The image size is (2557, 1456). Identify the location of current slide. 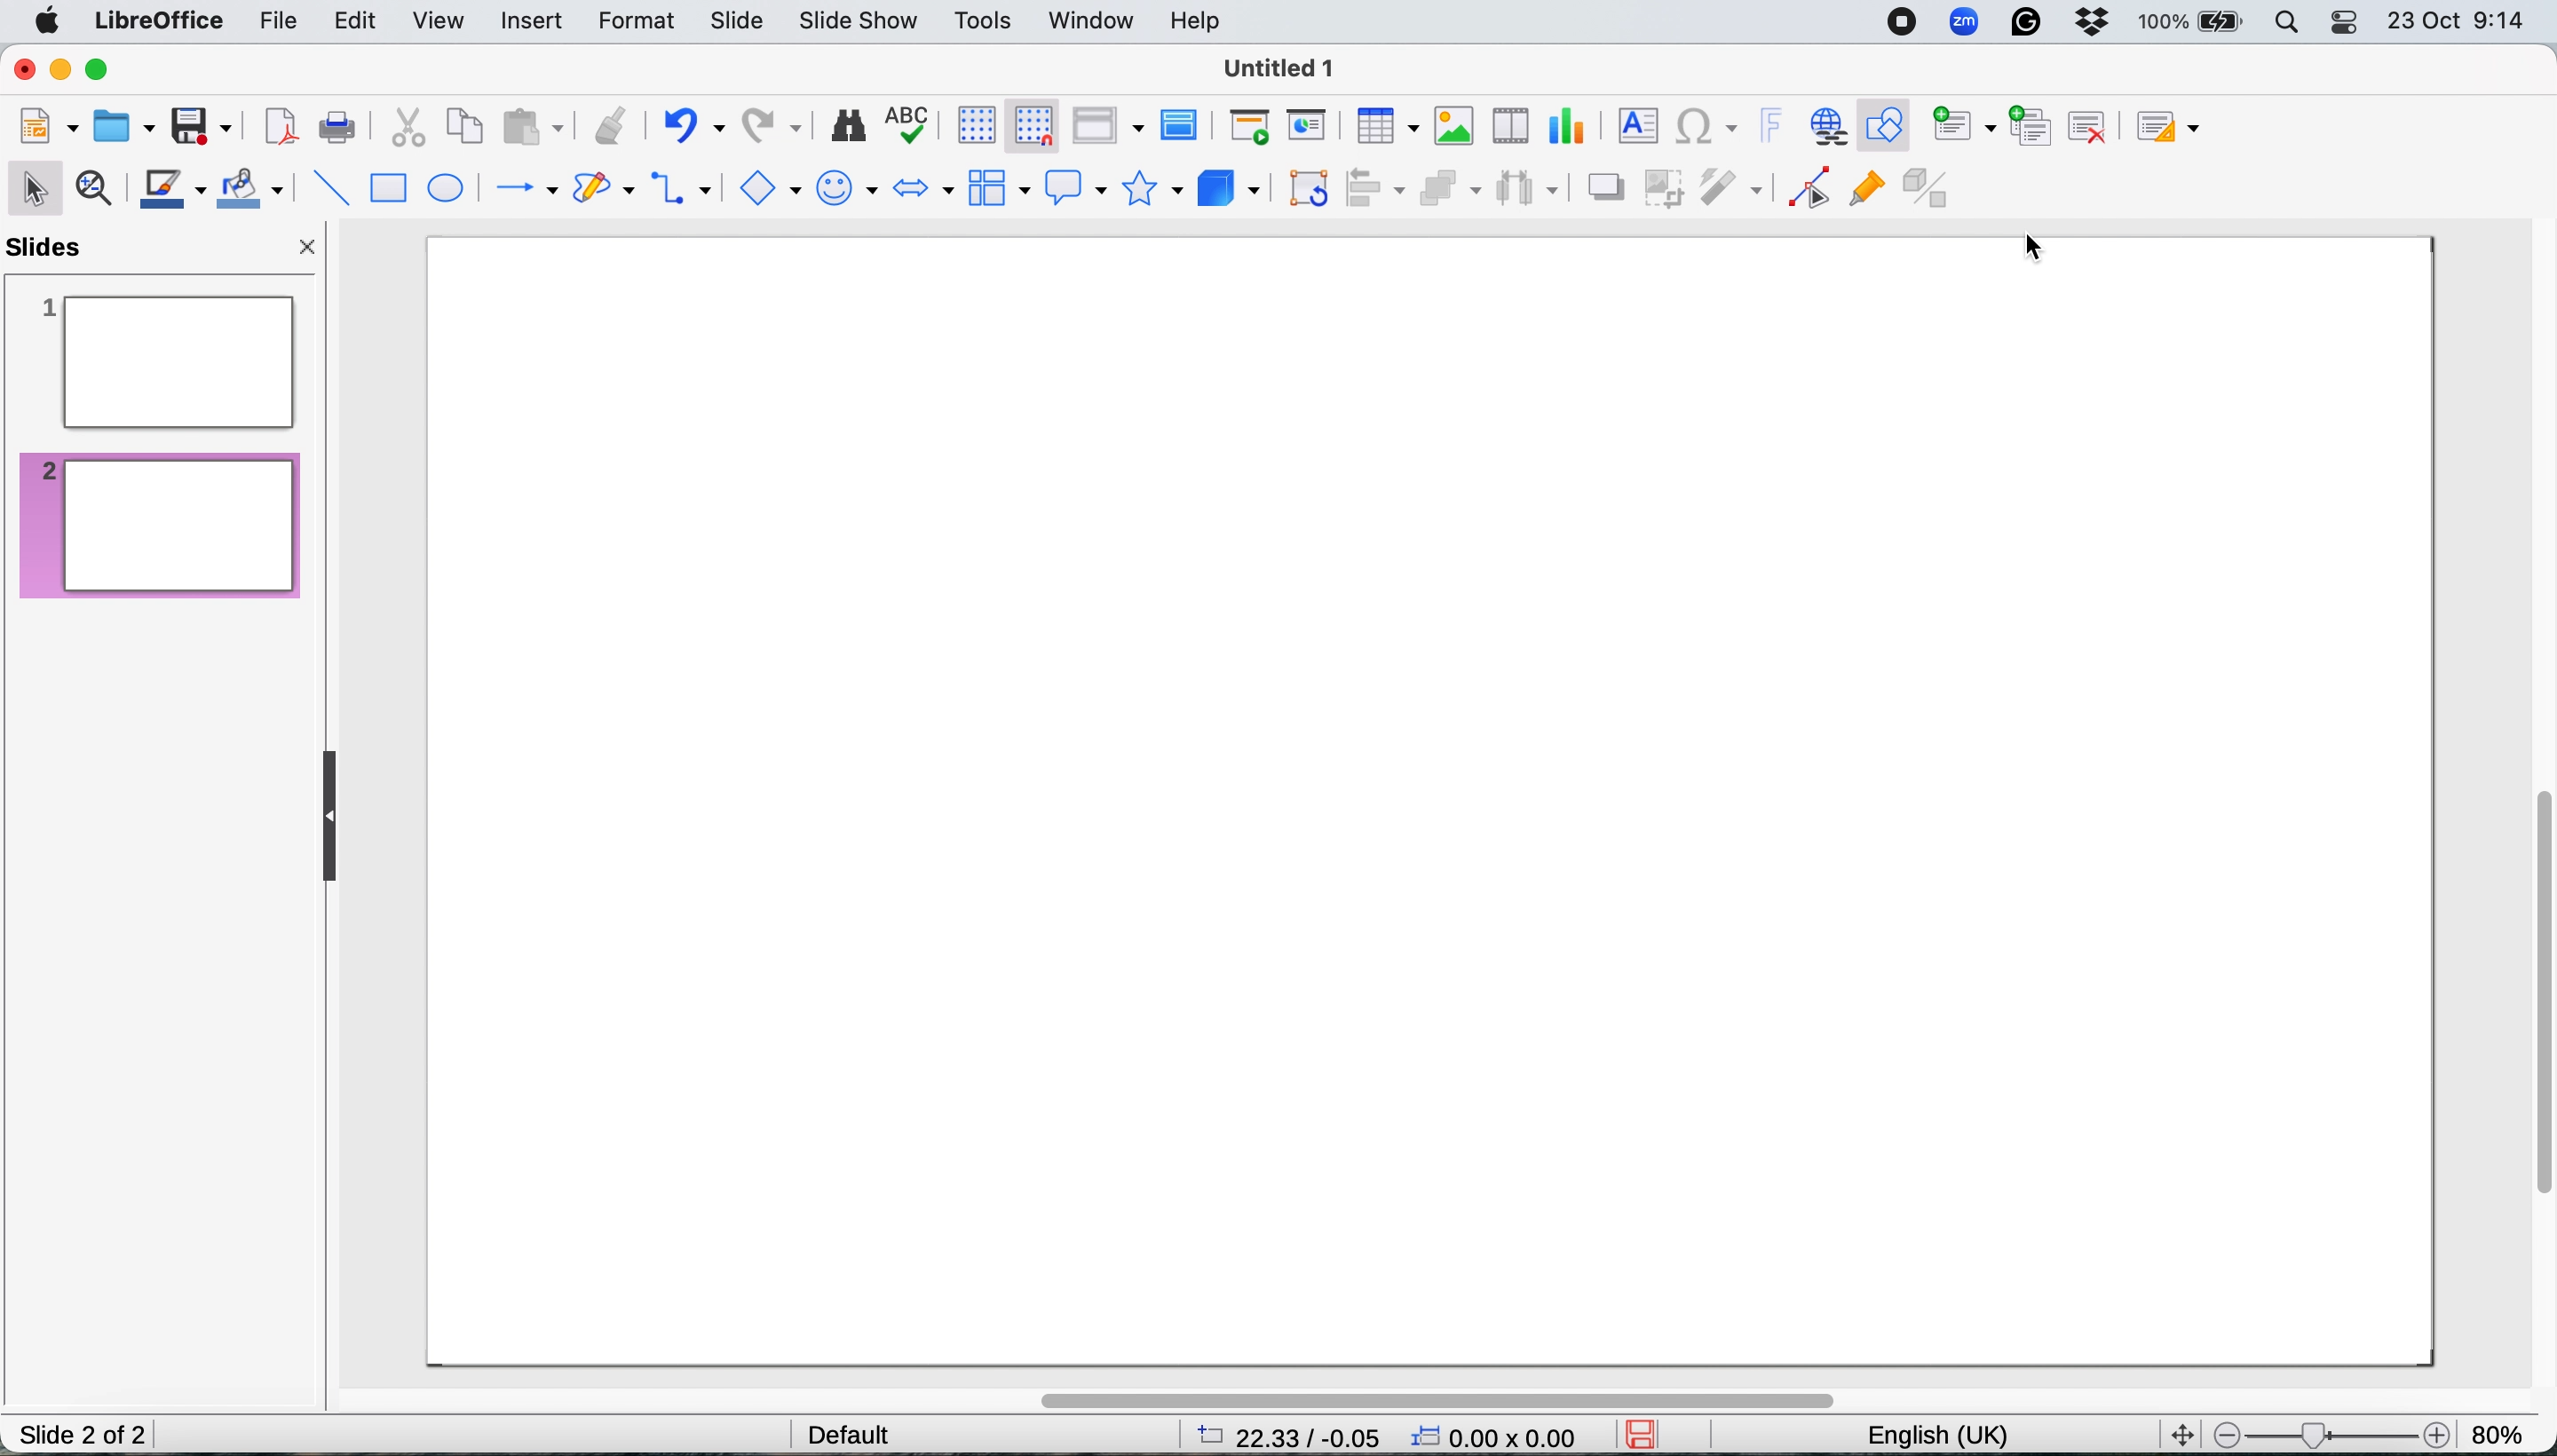
(159, 358).